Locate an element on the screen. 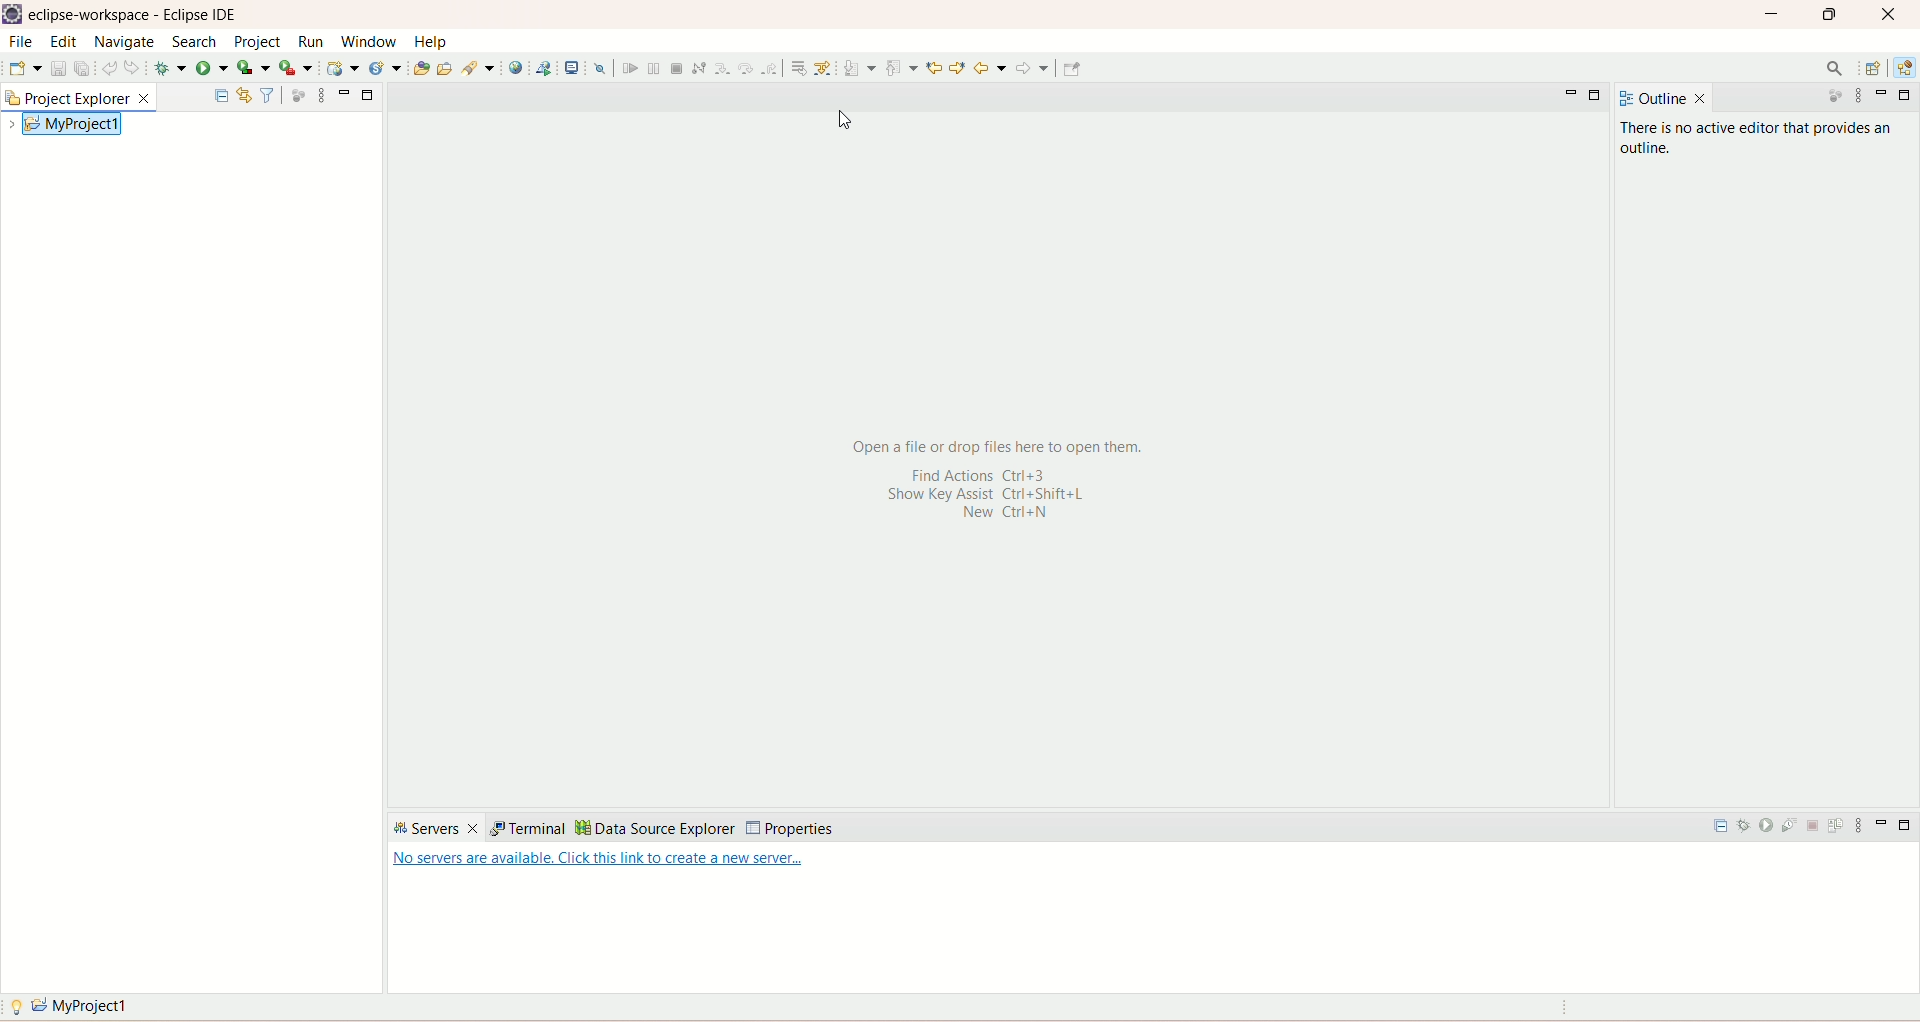 Image resolution: width=1920 pixels, height=1022 pixels. suspend is located at coordinates (652, 68).